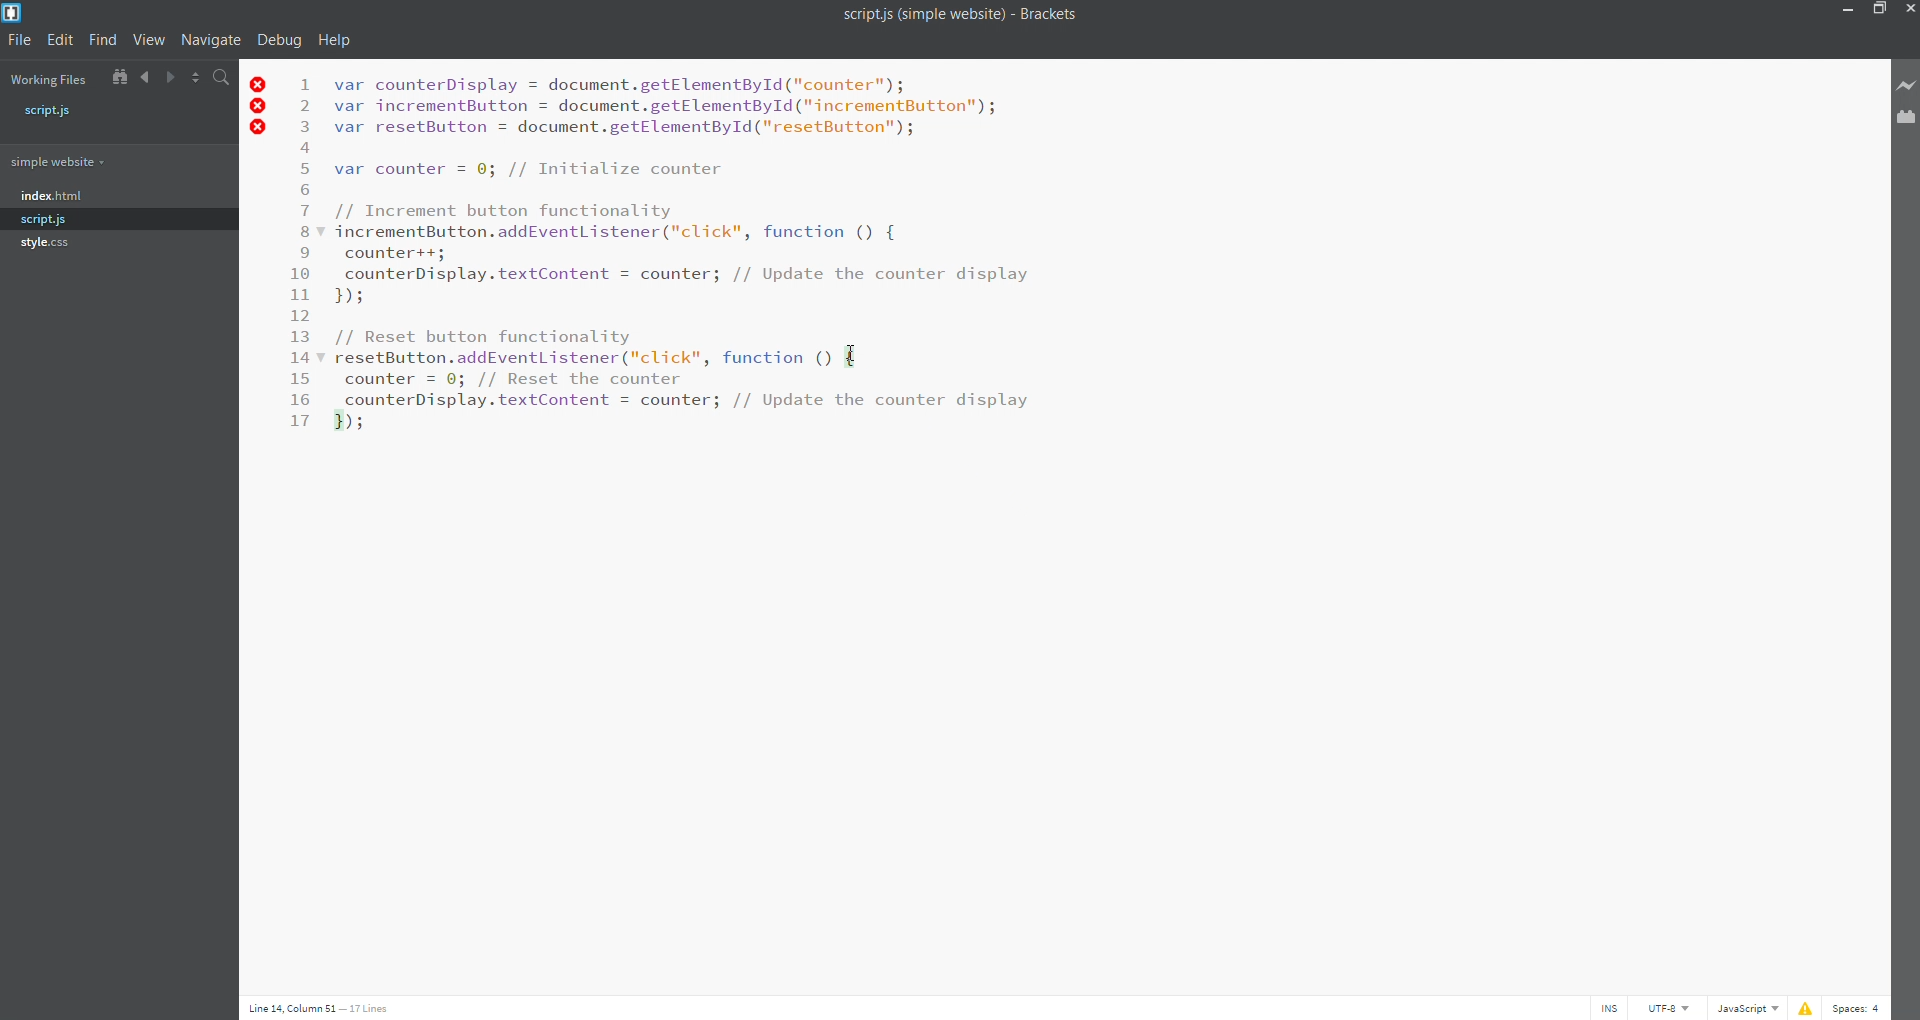  Describe the element at coordinates (338, 1007) in the screenshot. I see `cursor position` at that location.